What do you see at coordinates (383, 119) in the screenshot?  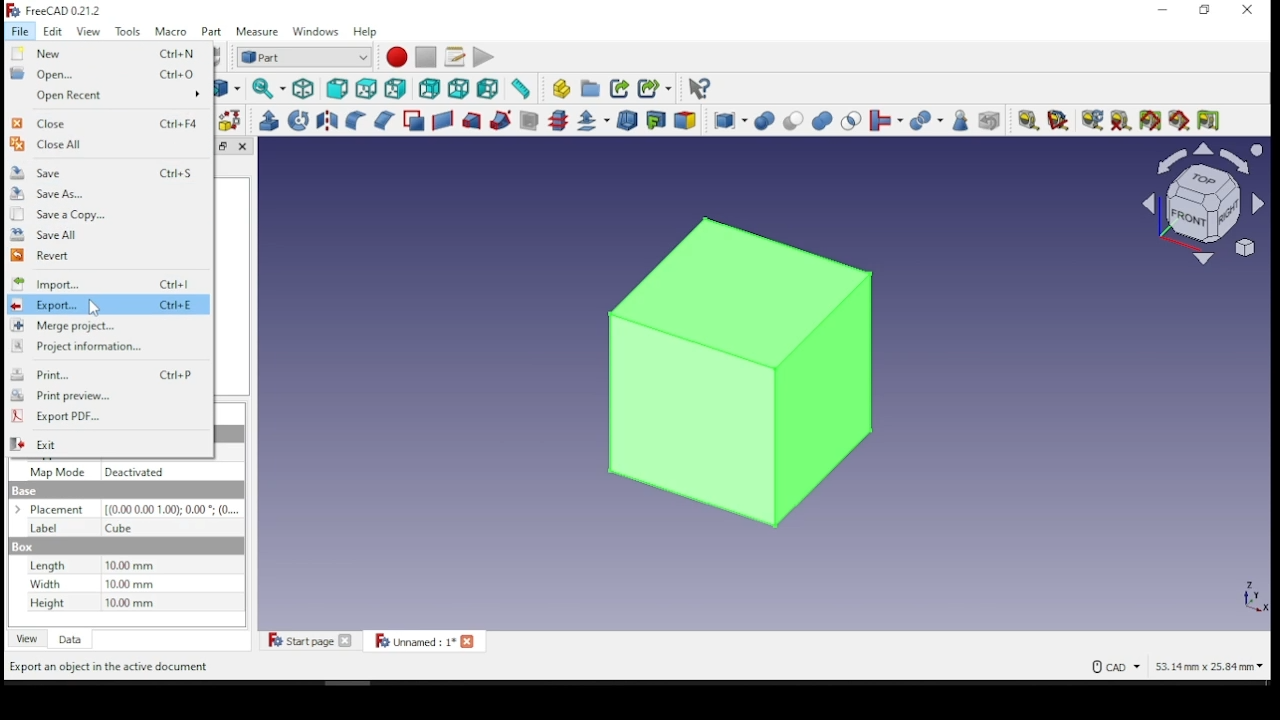 I see `campher` at bounding box center [383, 119].